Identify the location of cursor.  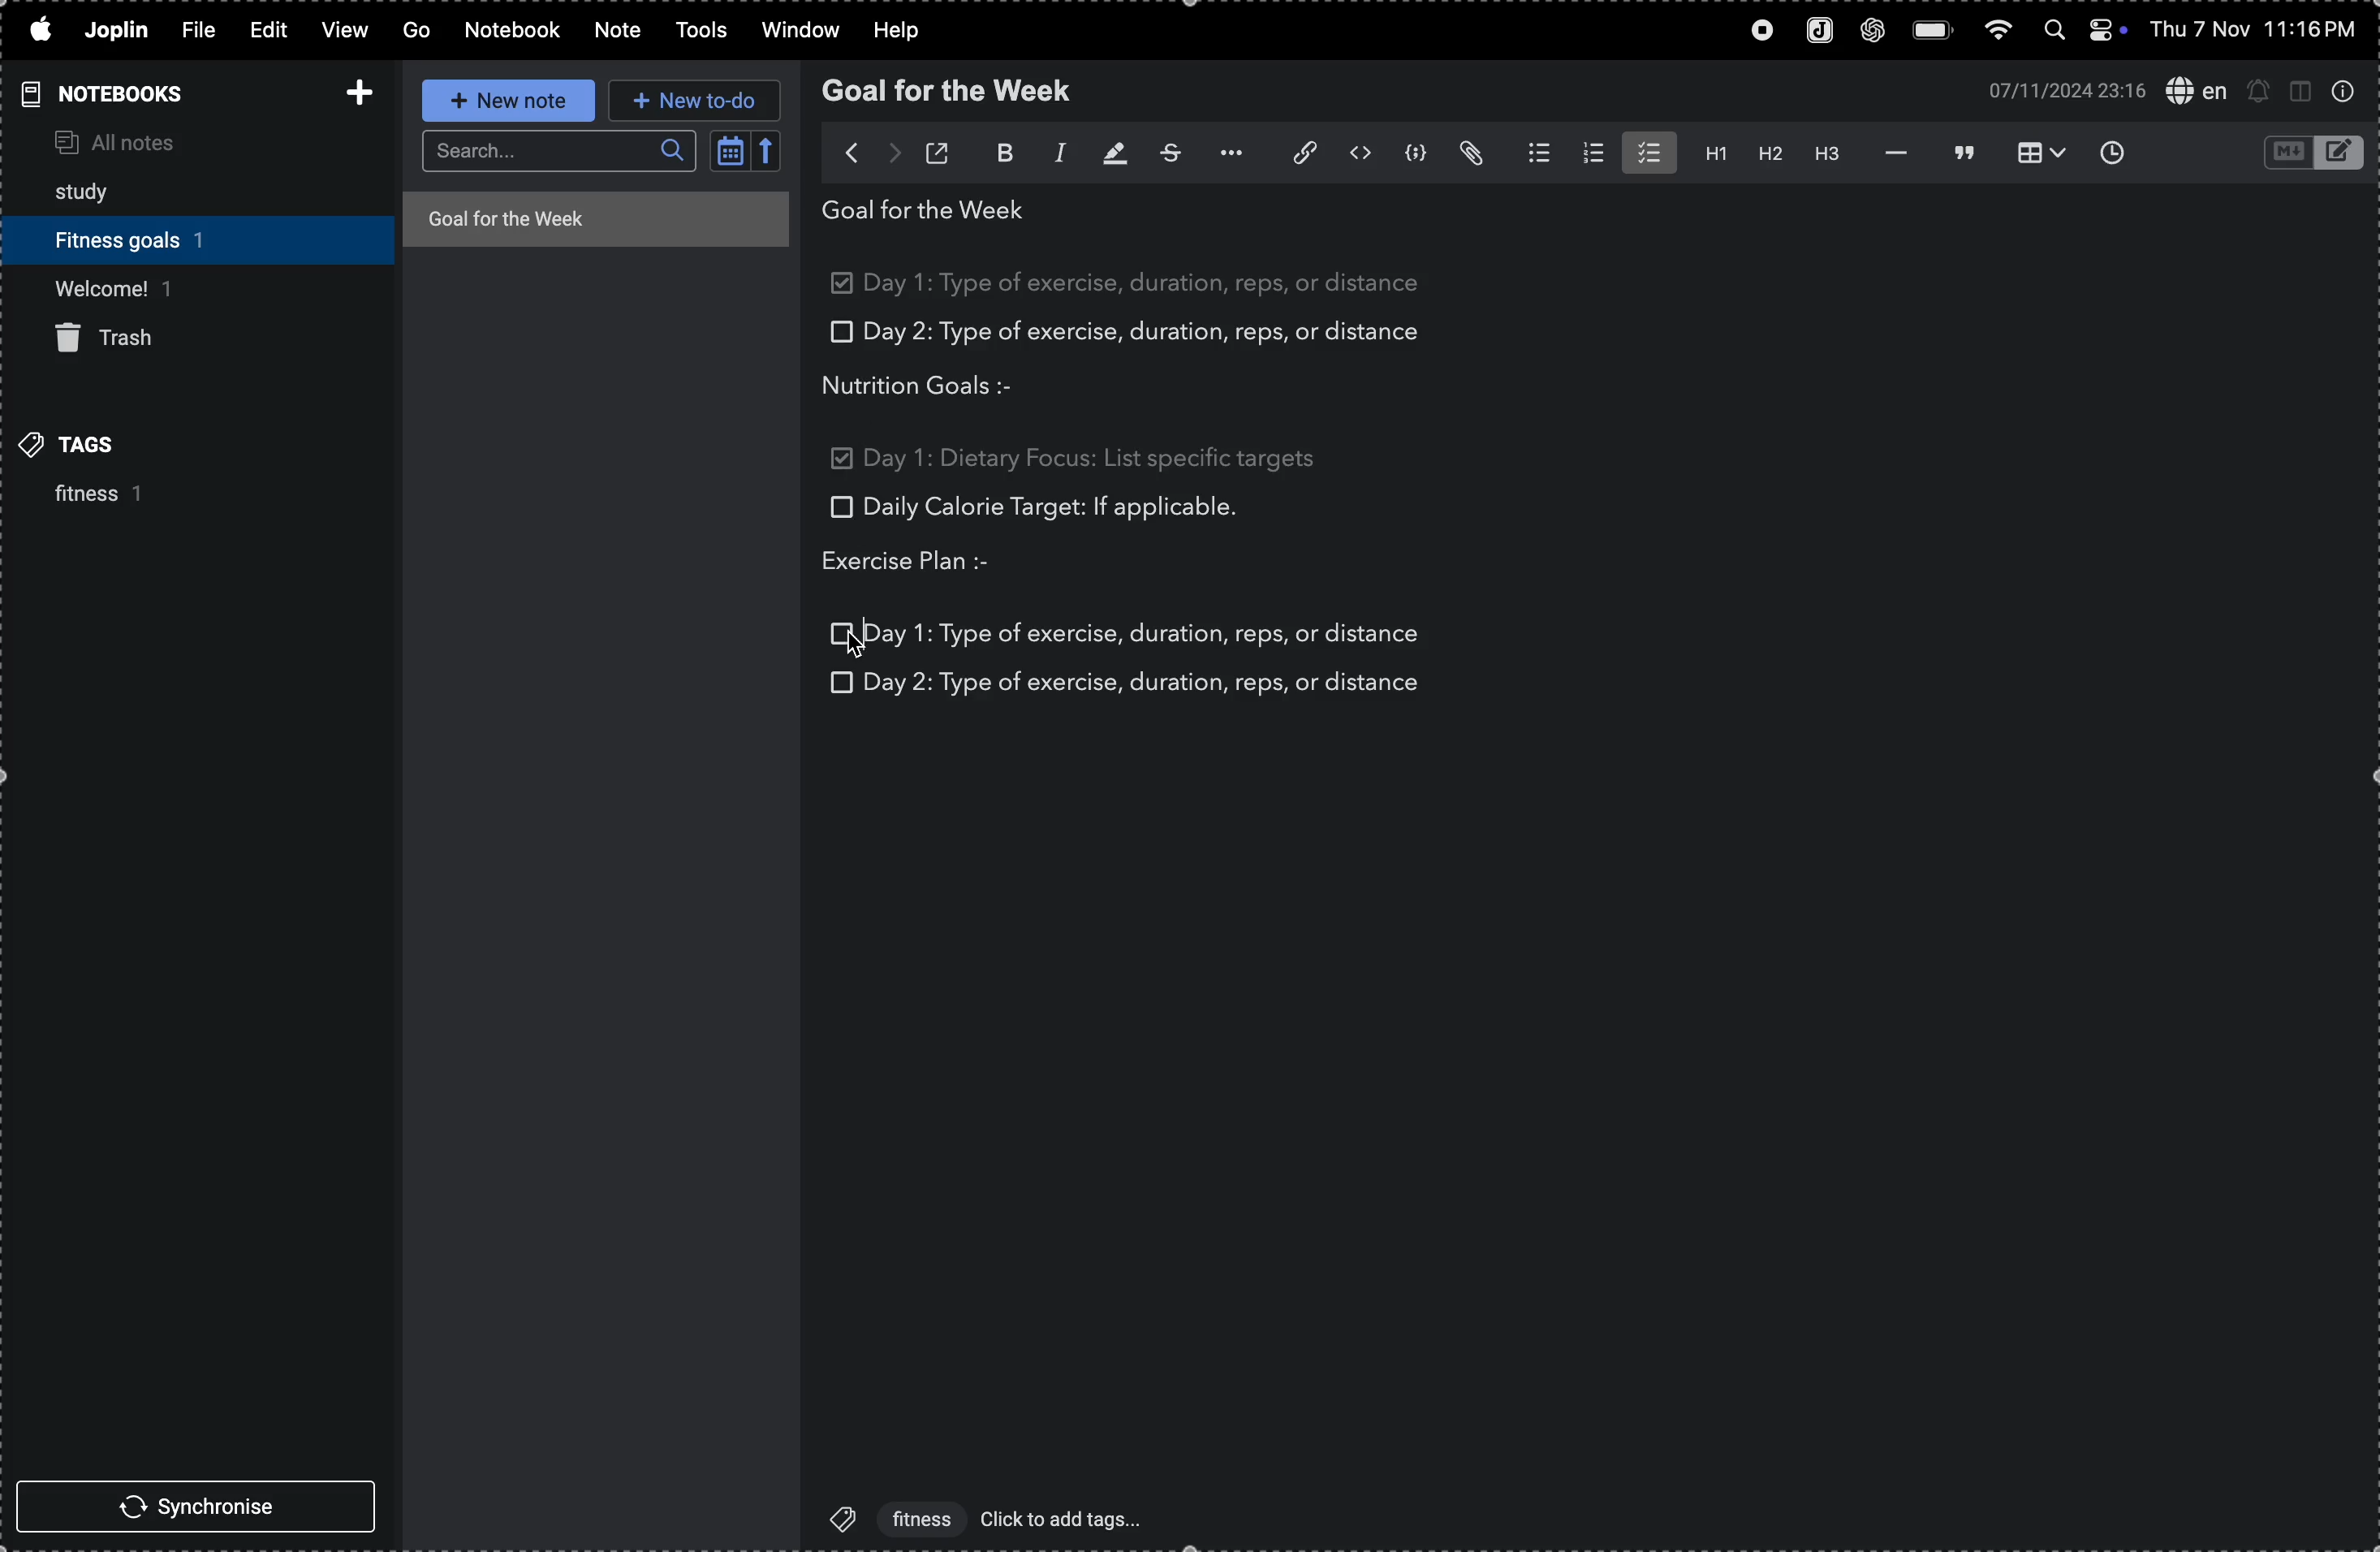
(859, 654).